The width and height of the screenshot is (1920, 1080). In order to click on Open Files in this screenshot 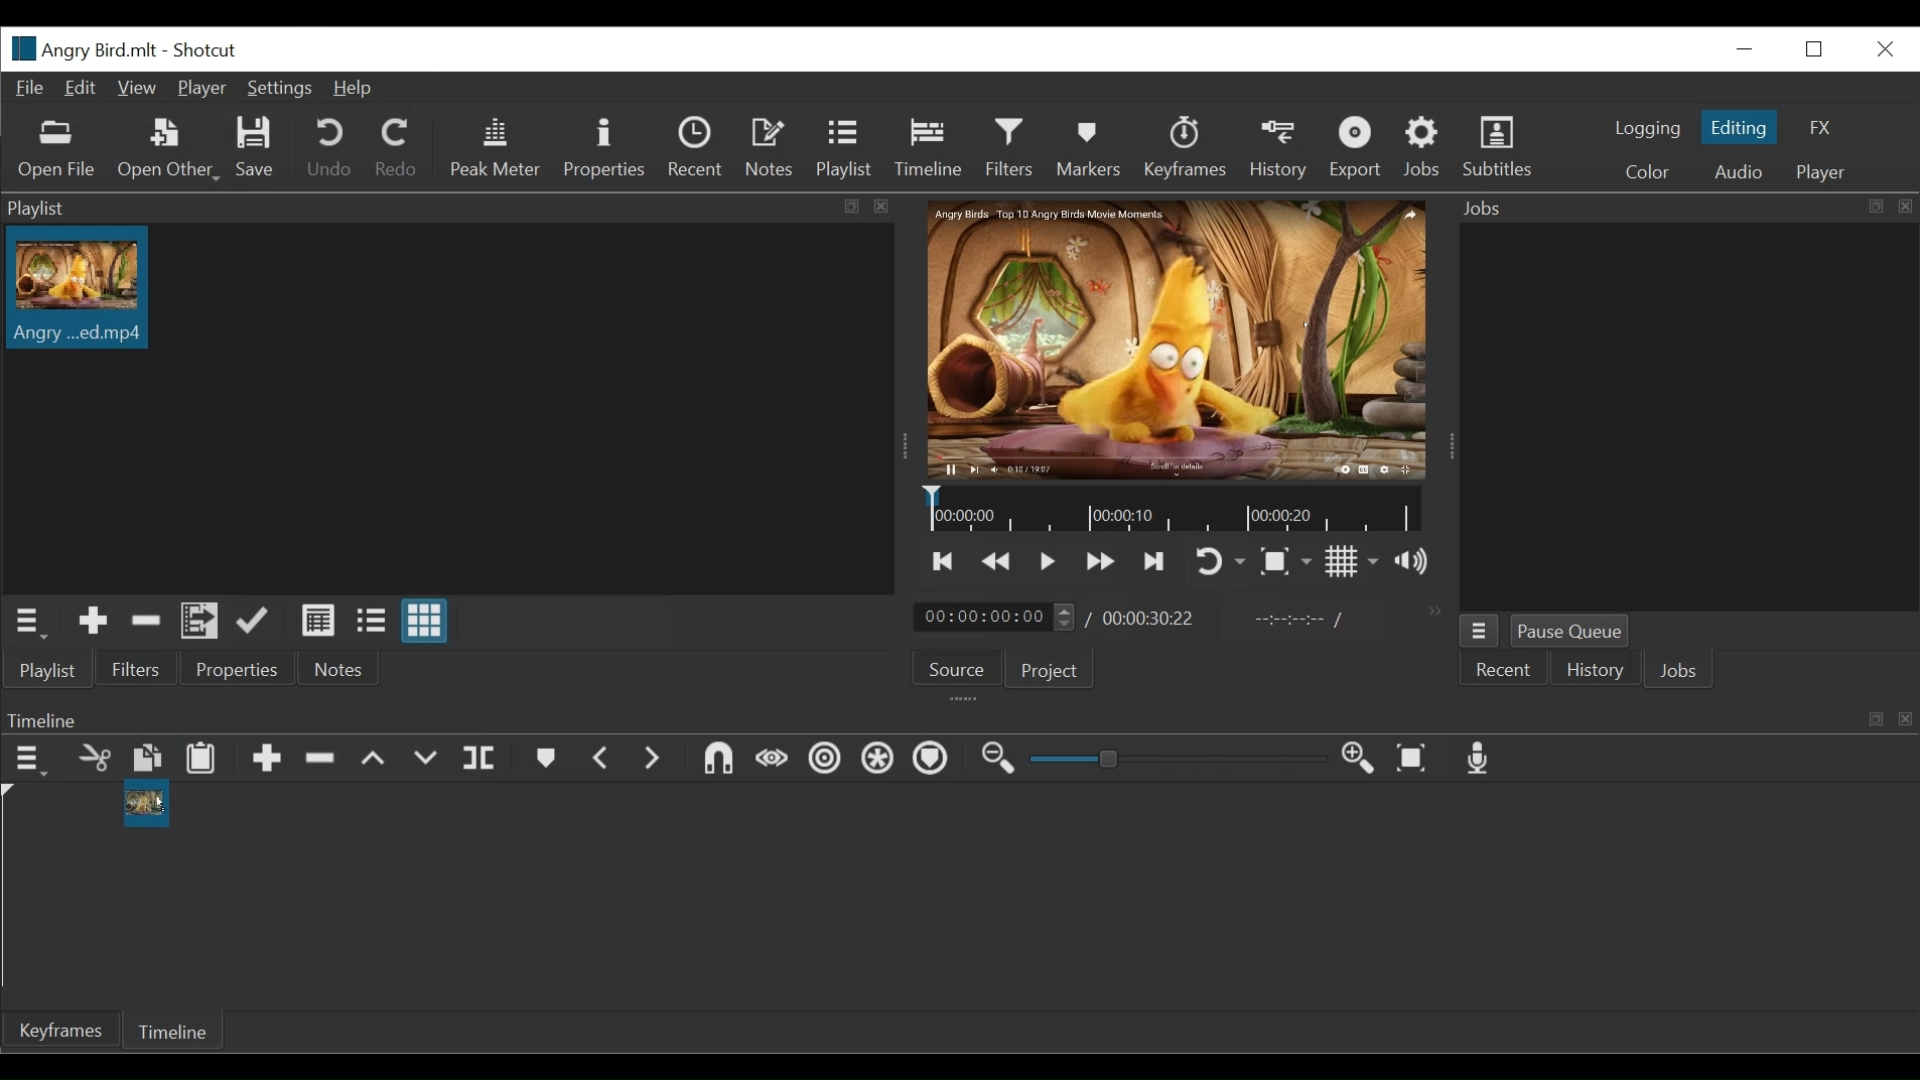, I will do `click(59, 150)`.